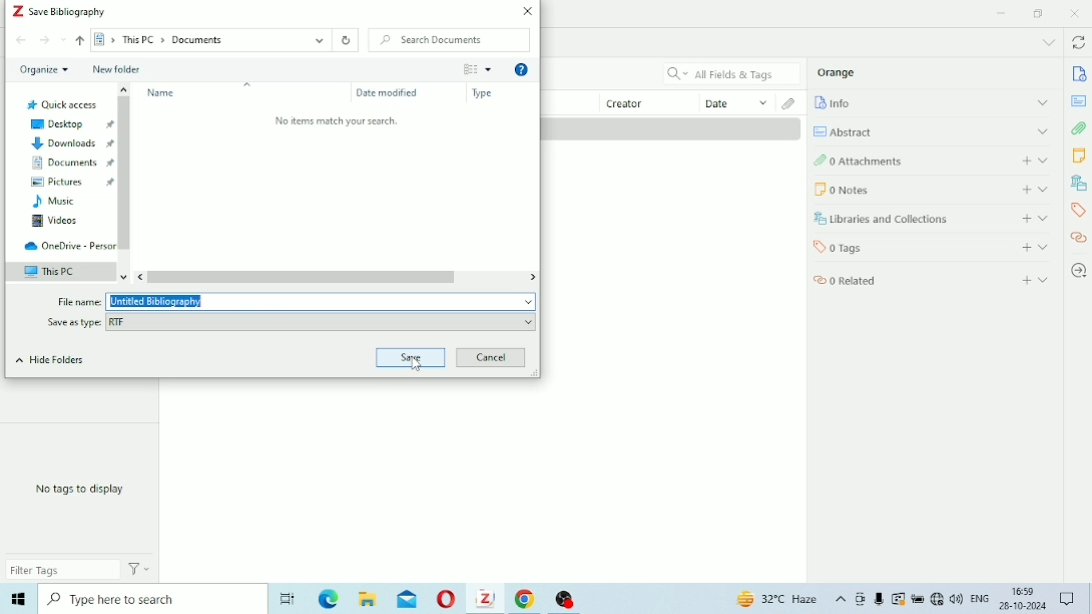  What do you see at coordinates (931, 131) in the screenshot?
I see `Abstract` at bounding box center [931, 131].